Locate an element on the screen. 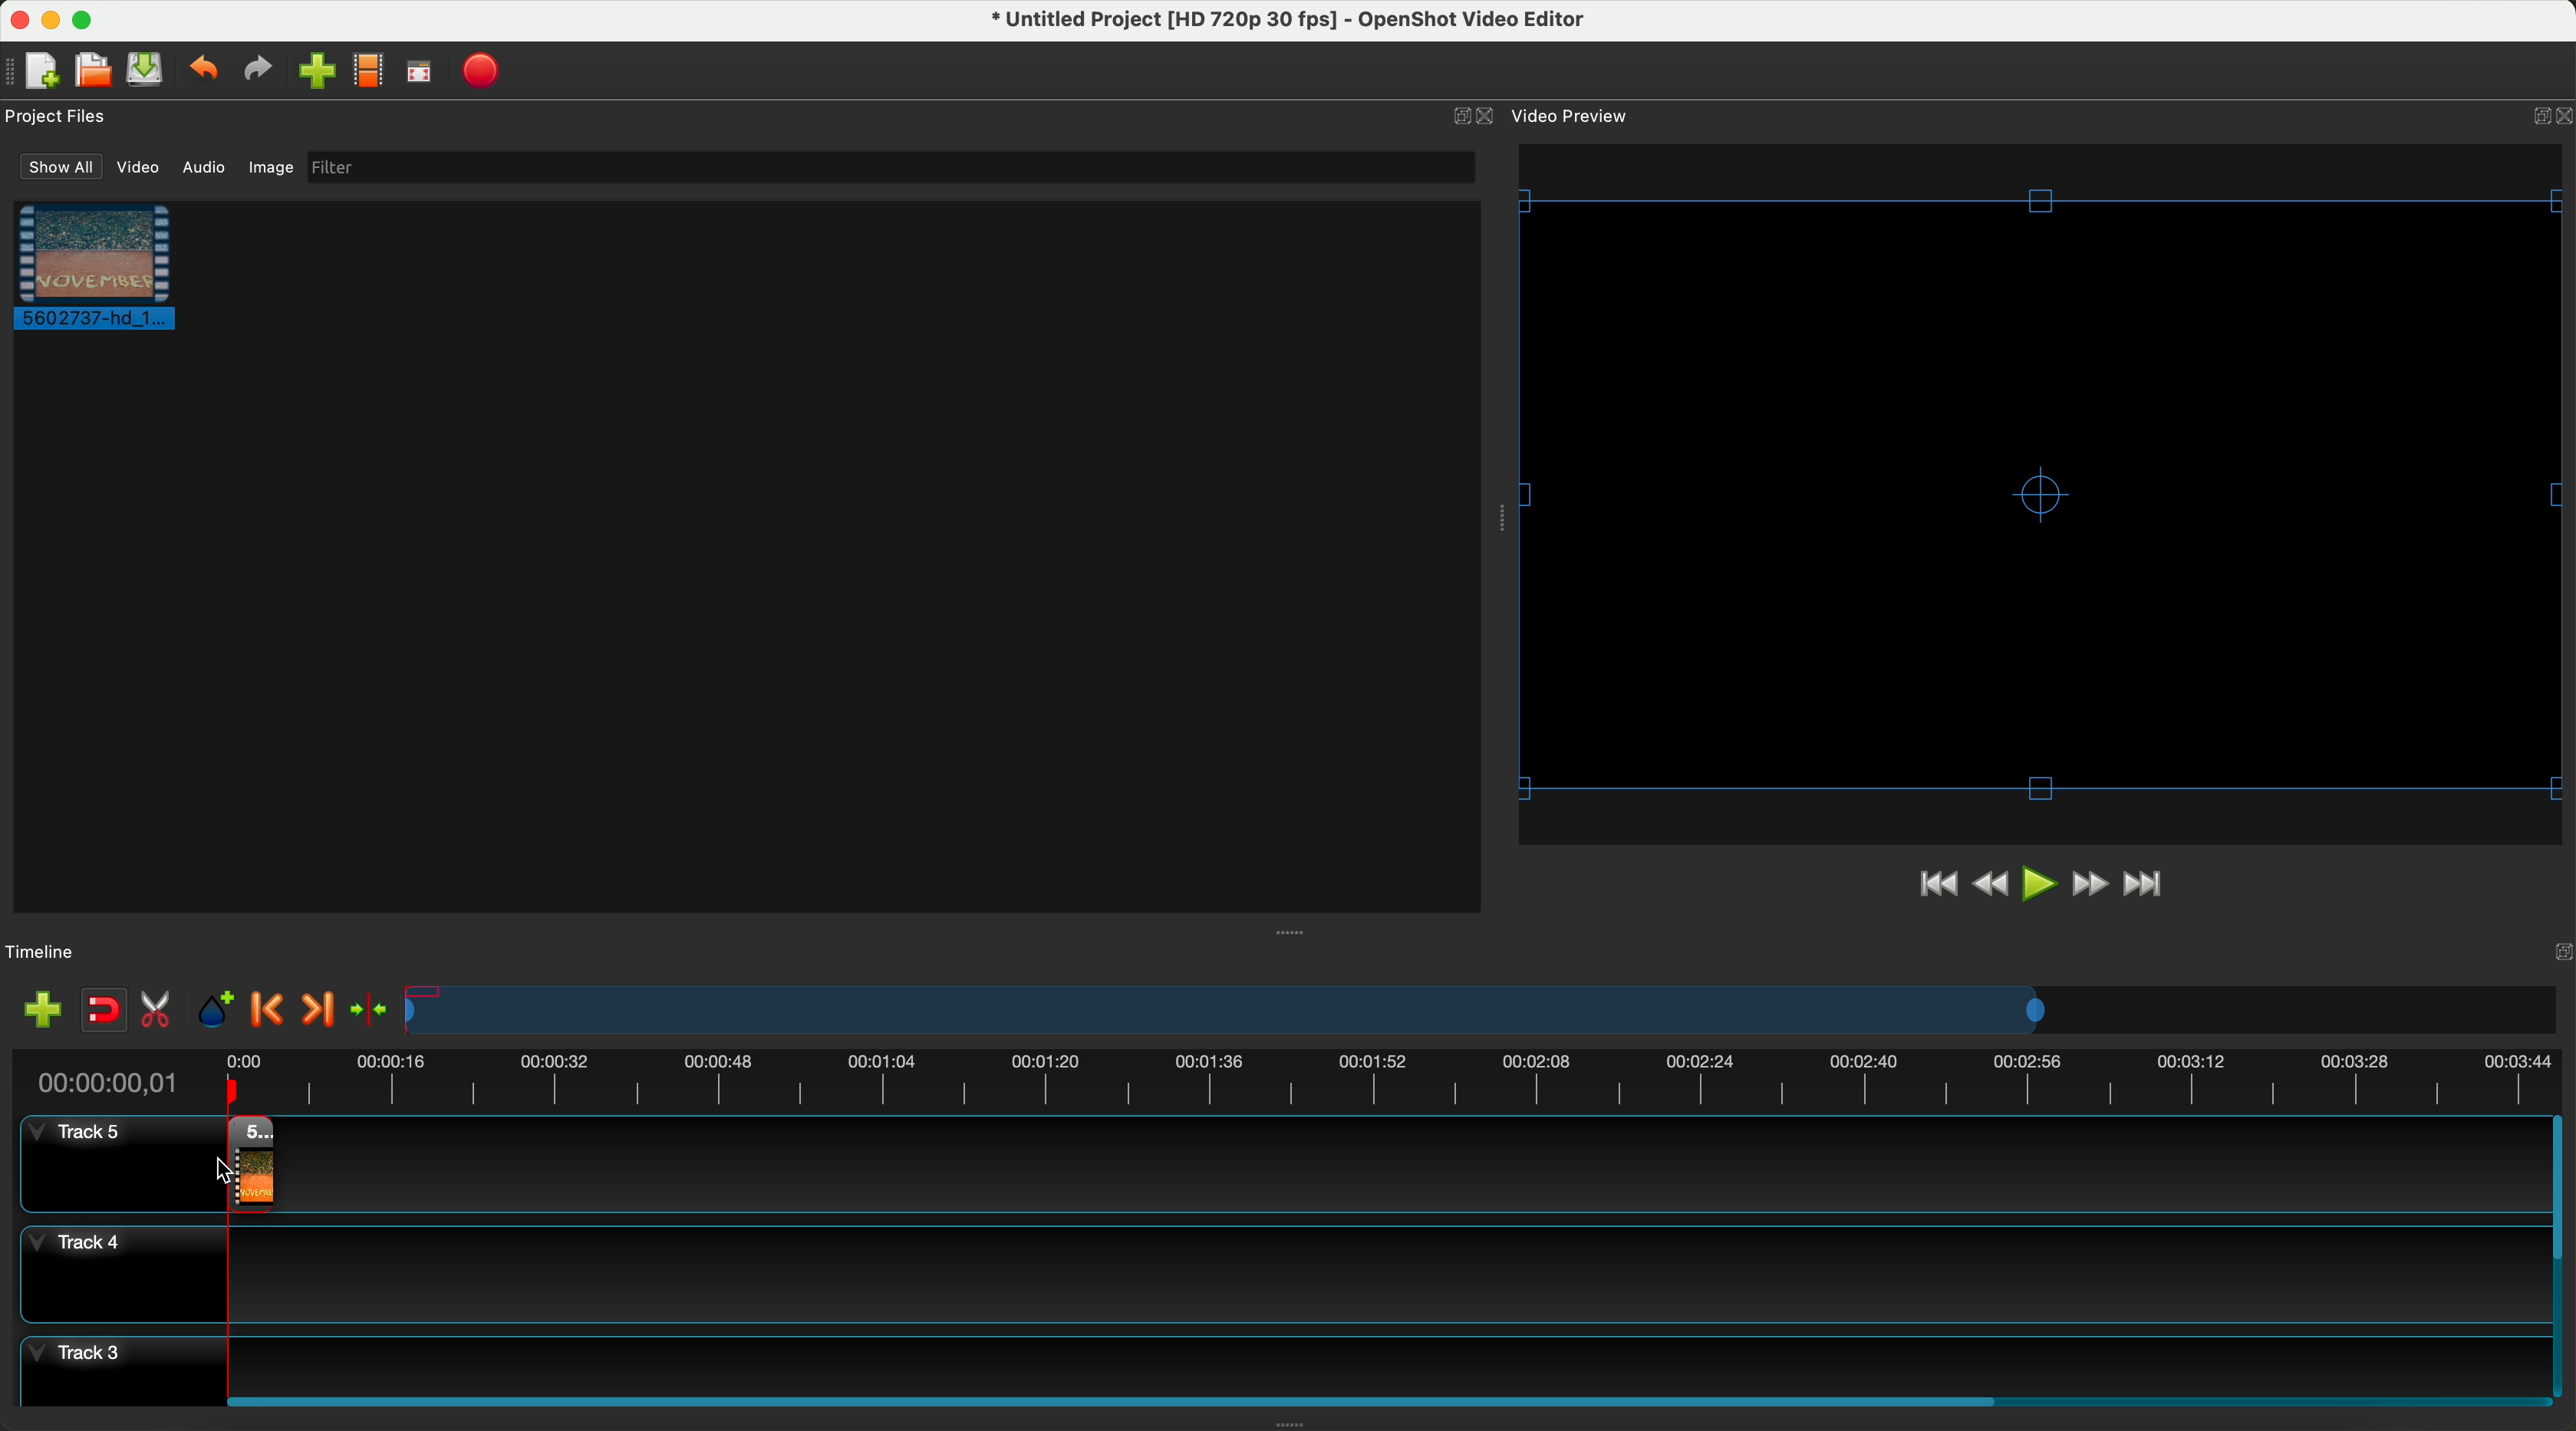  save project is located at coordinates (147, 68).